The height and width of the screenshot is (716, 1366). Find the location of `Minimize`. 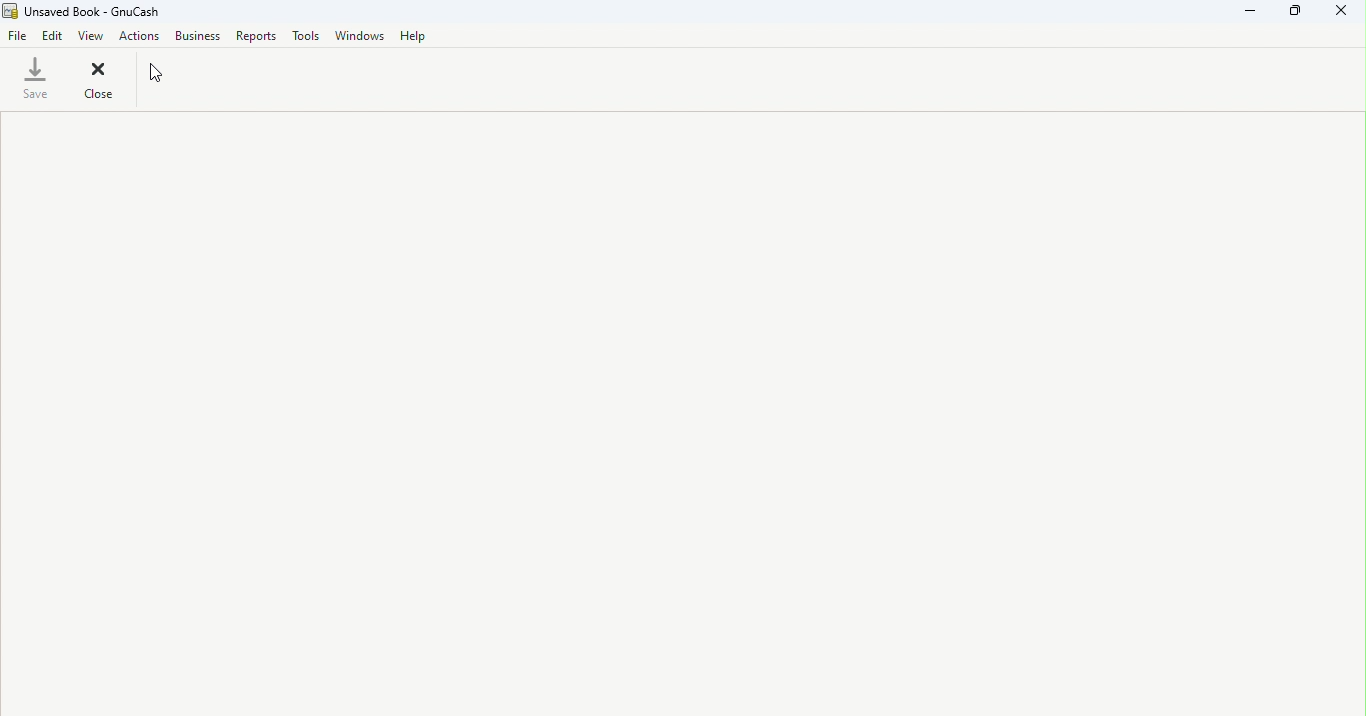

Minimize is located at coordinates (1257, 11).